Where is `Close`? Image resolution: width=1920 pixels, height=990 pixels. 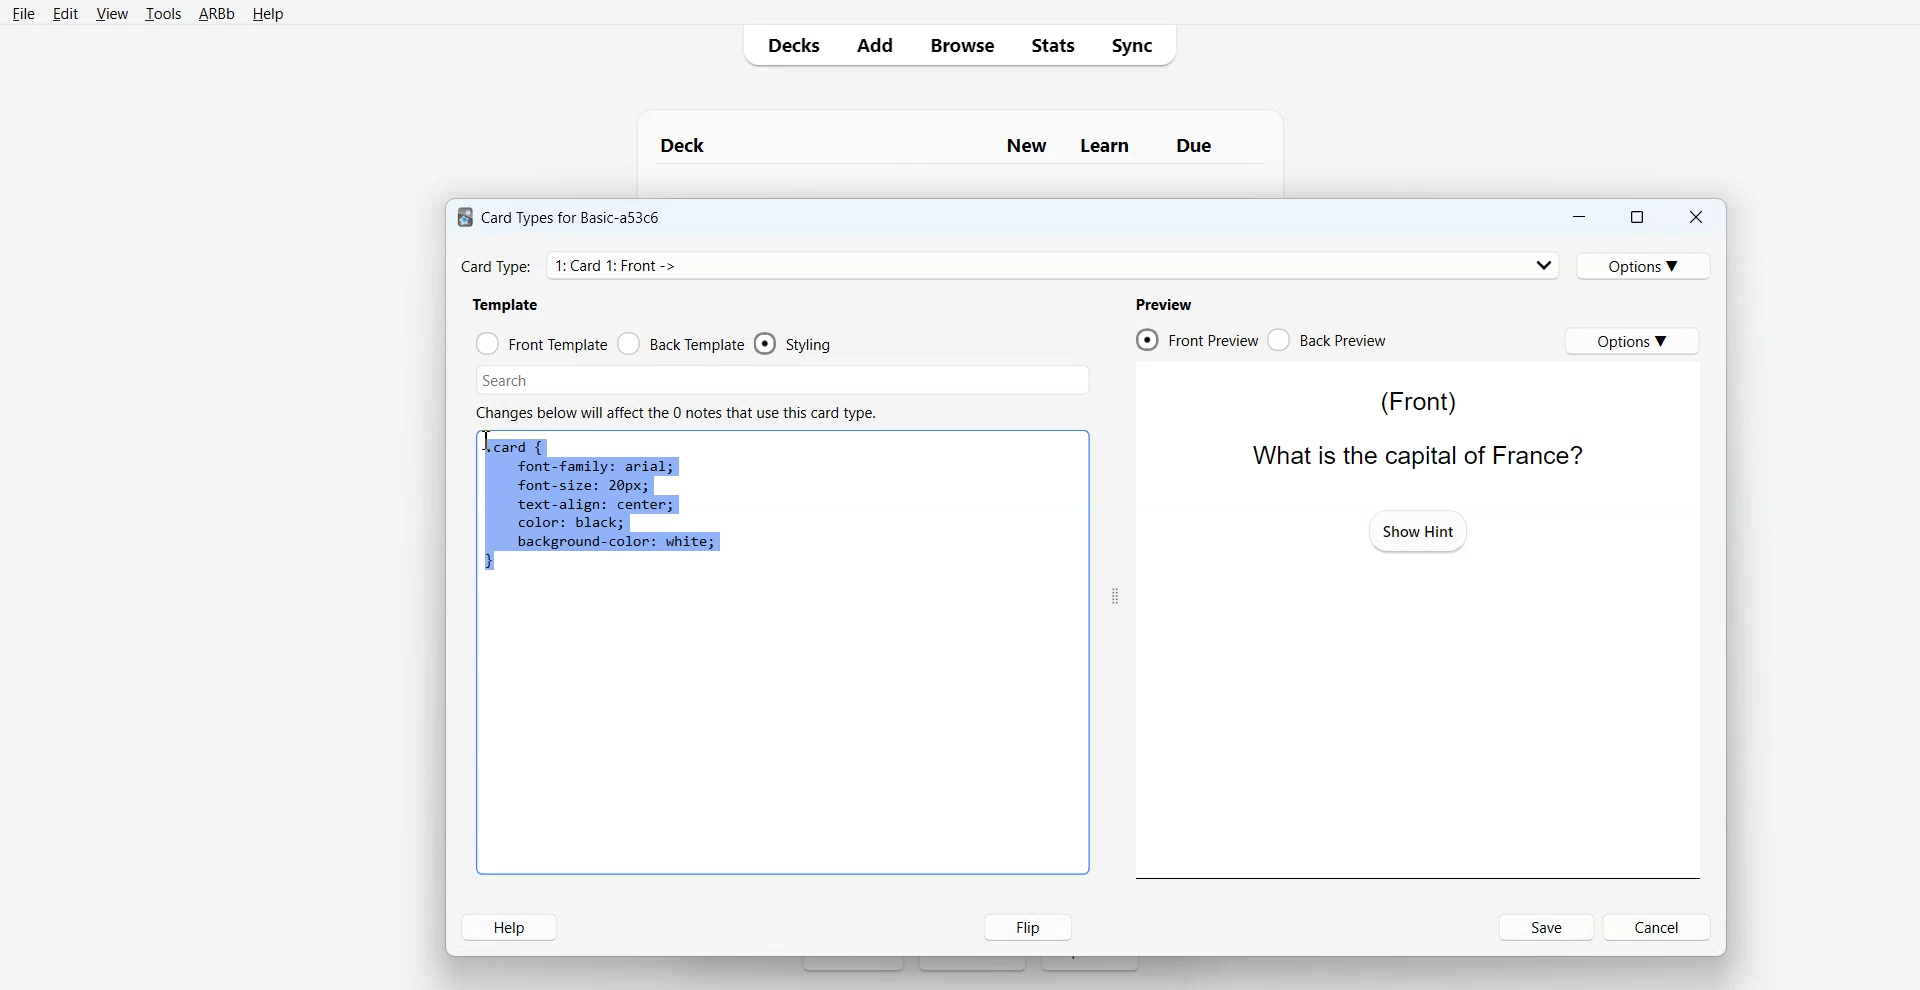
Close is located at coordinates (1695, 218).